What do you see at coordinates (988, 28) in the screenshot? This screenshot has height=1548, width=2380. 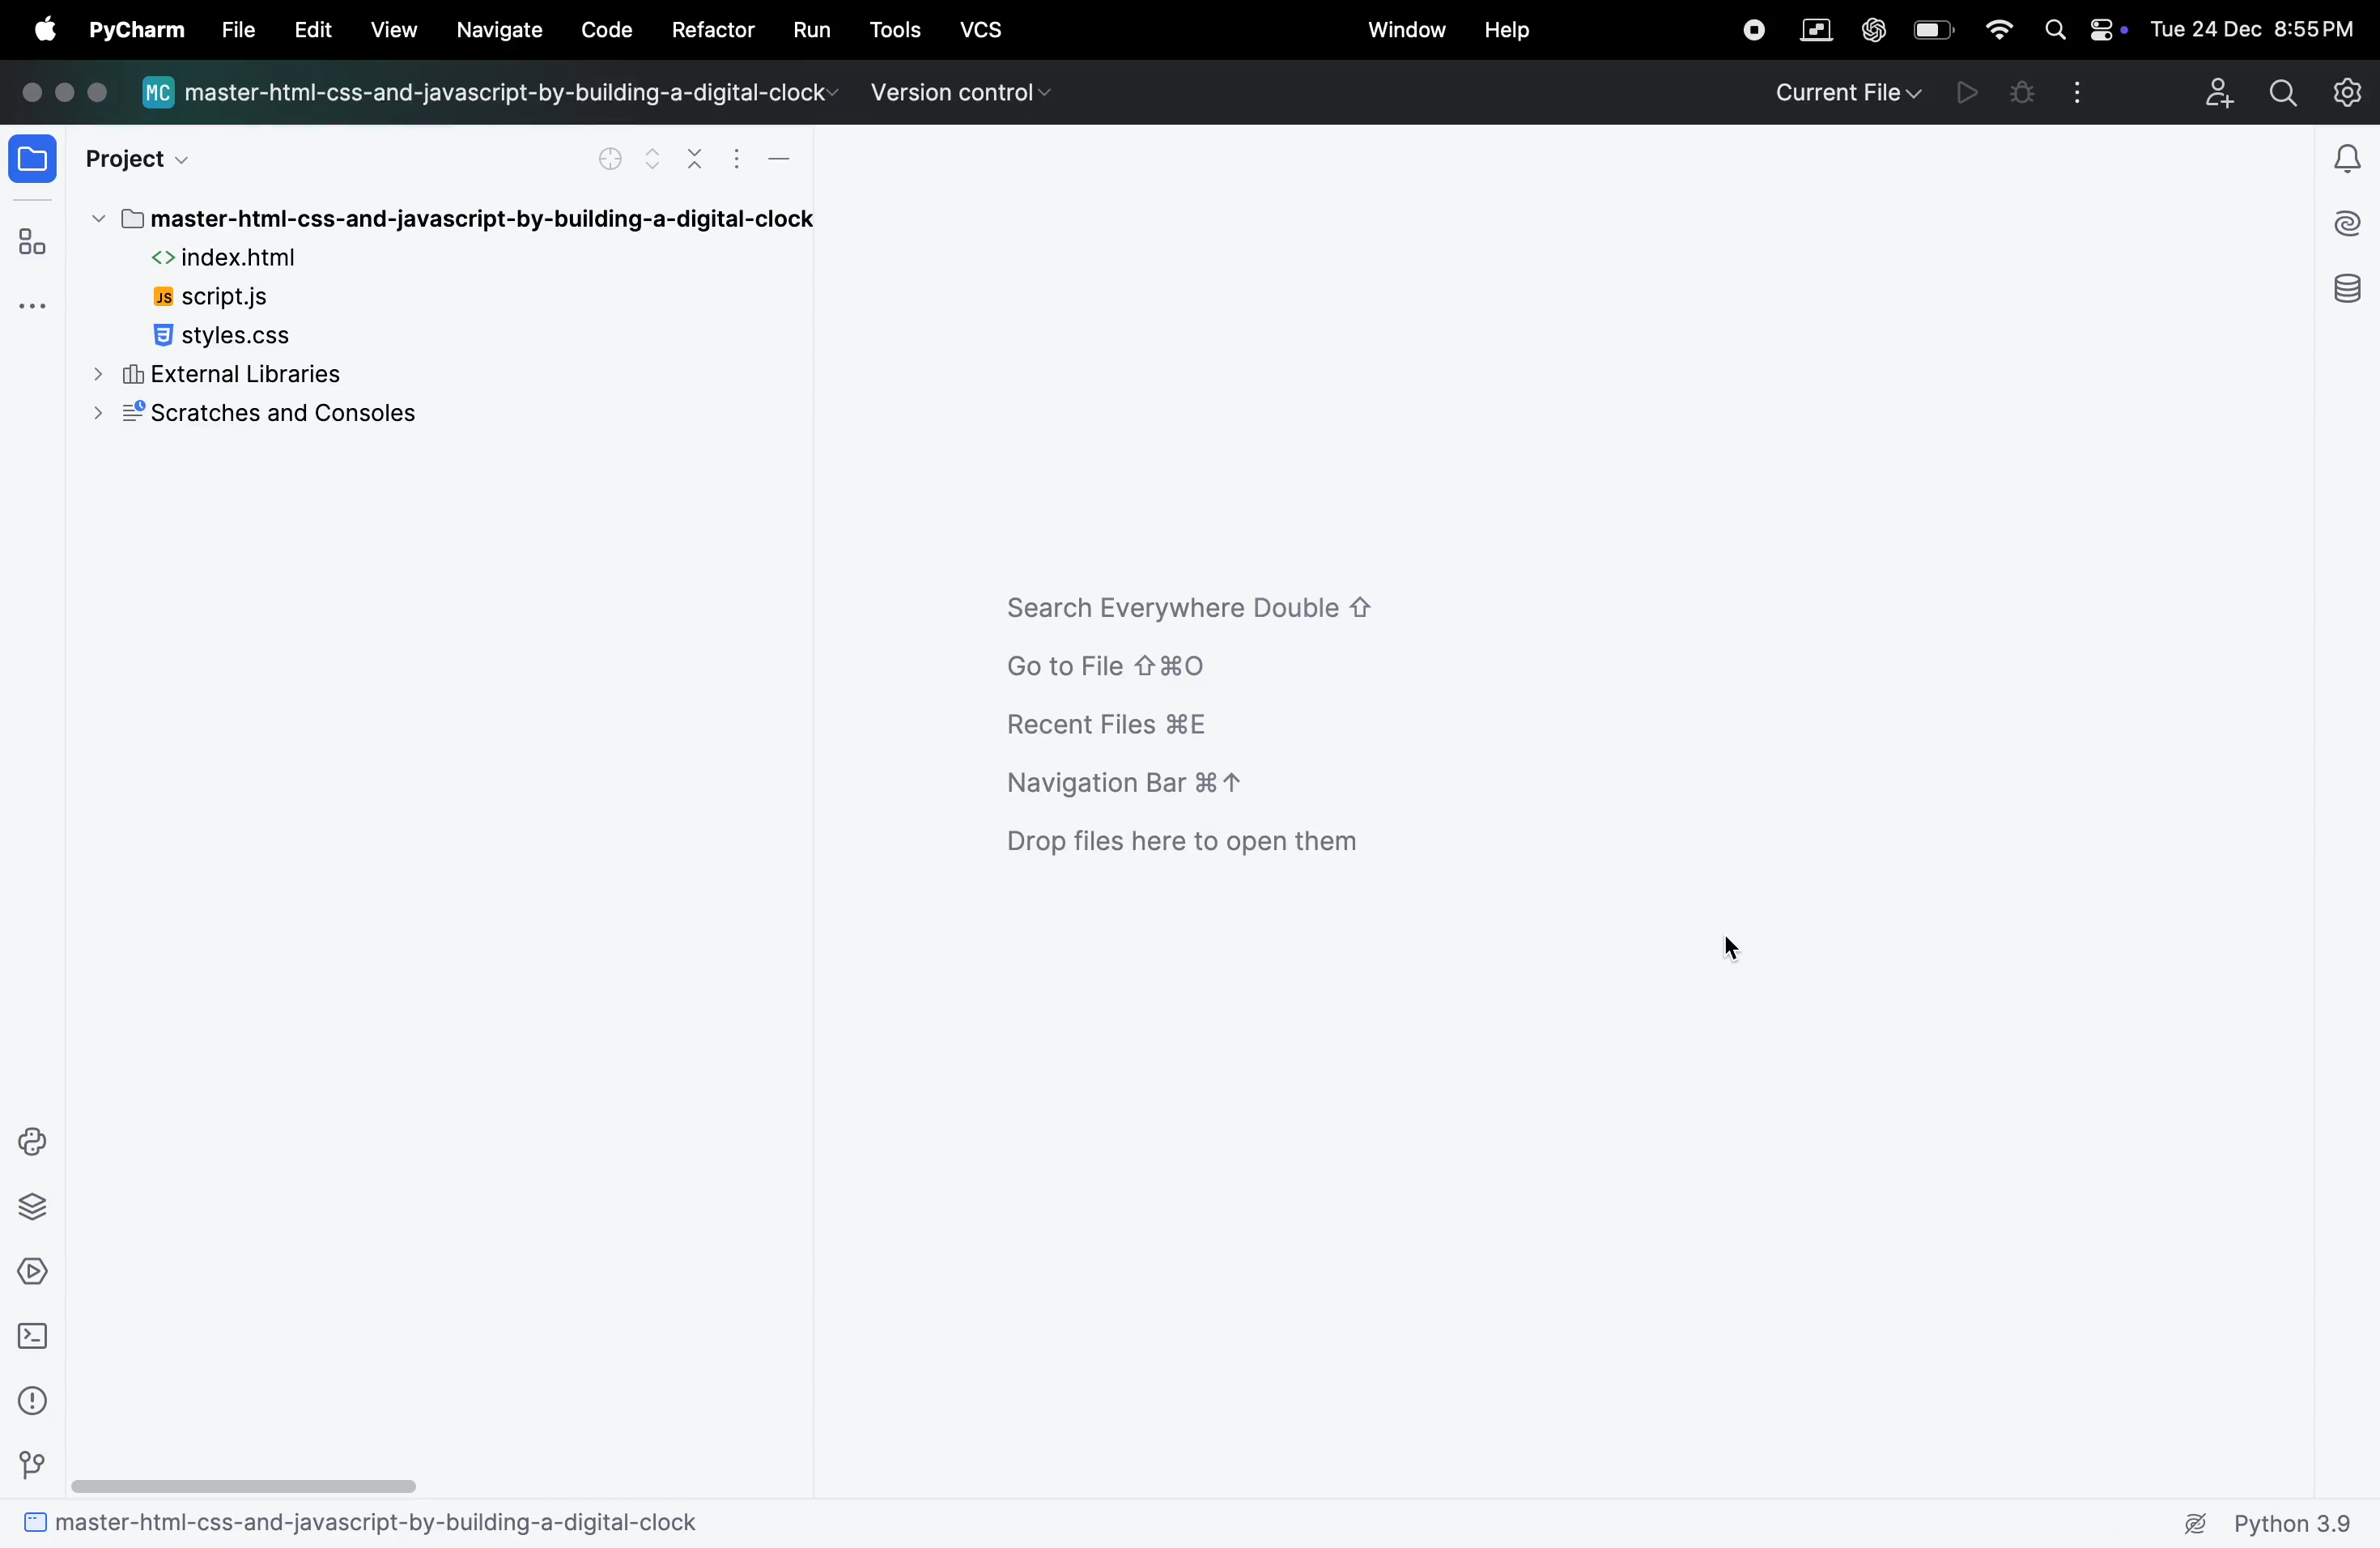 I see `vcs` at bounding box center [988, 28].